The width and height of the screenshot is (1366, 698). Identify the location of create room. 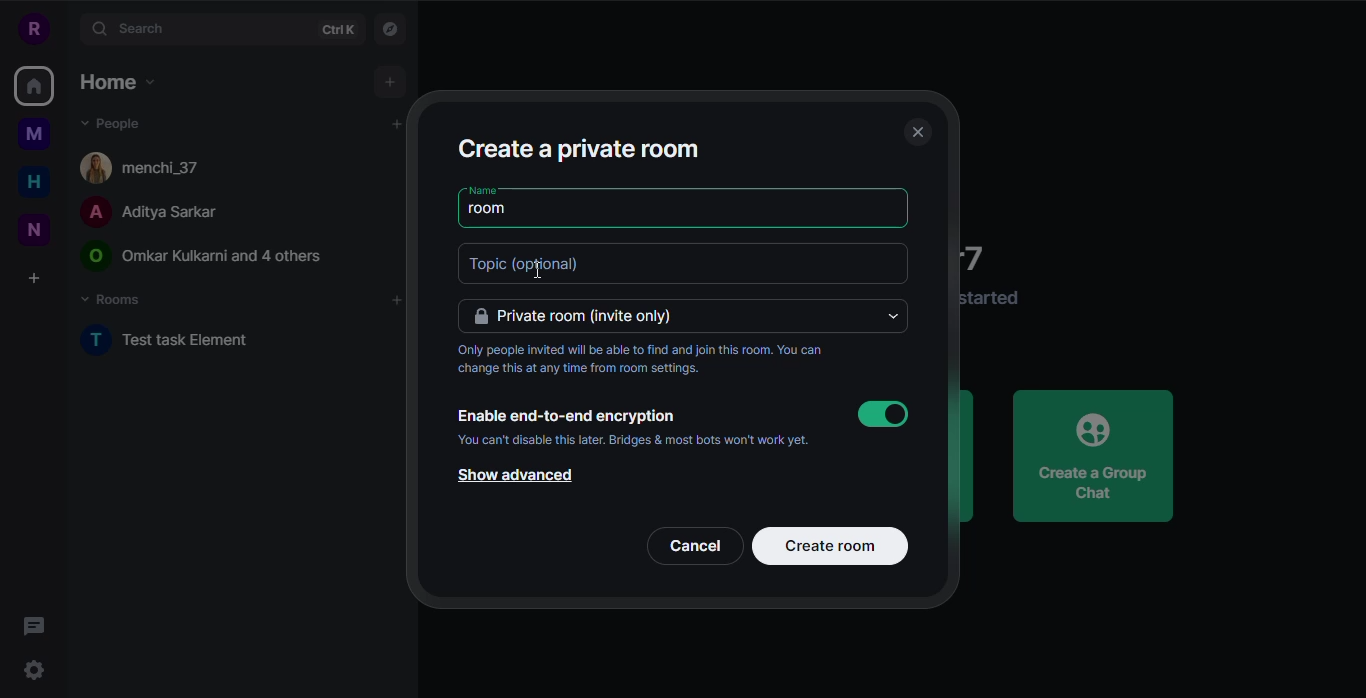
(831, 546).